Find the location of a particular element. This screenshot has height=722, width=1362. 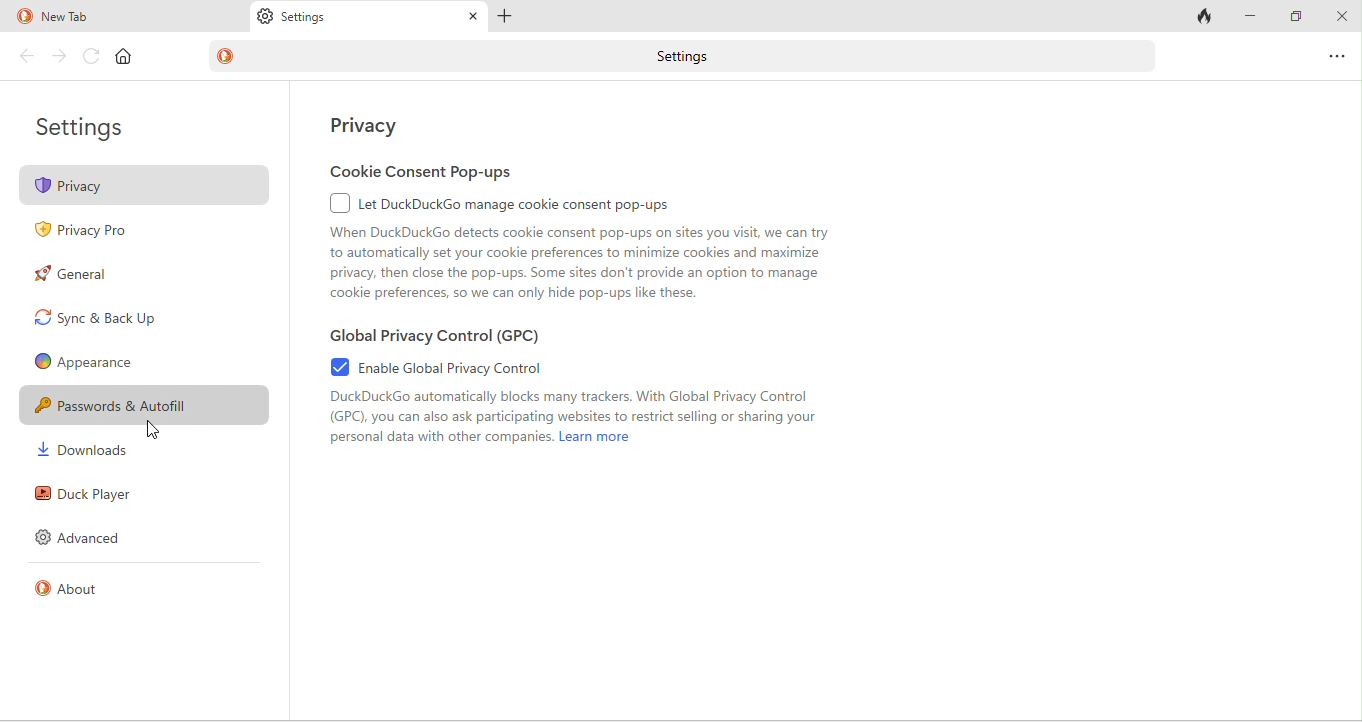

close is located at coordinates (470, 18).